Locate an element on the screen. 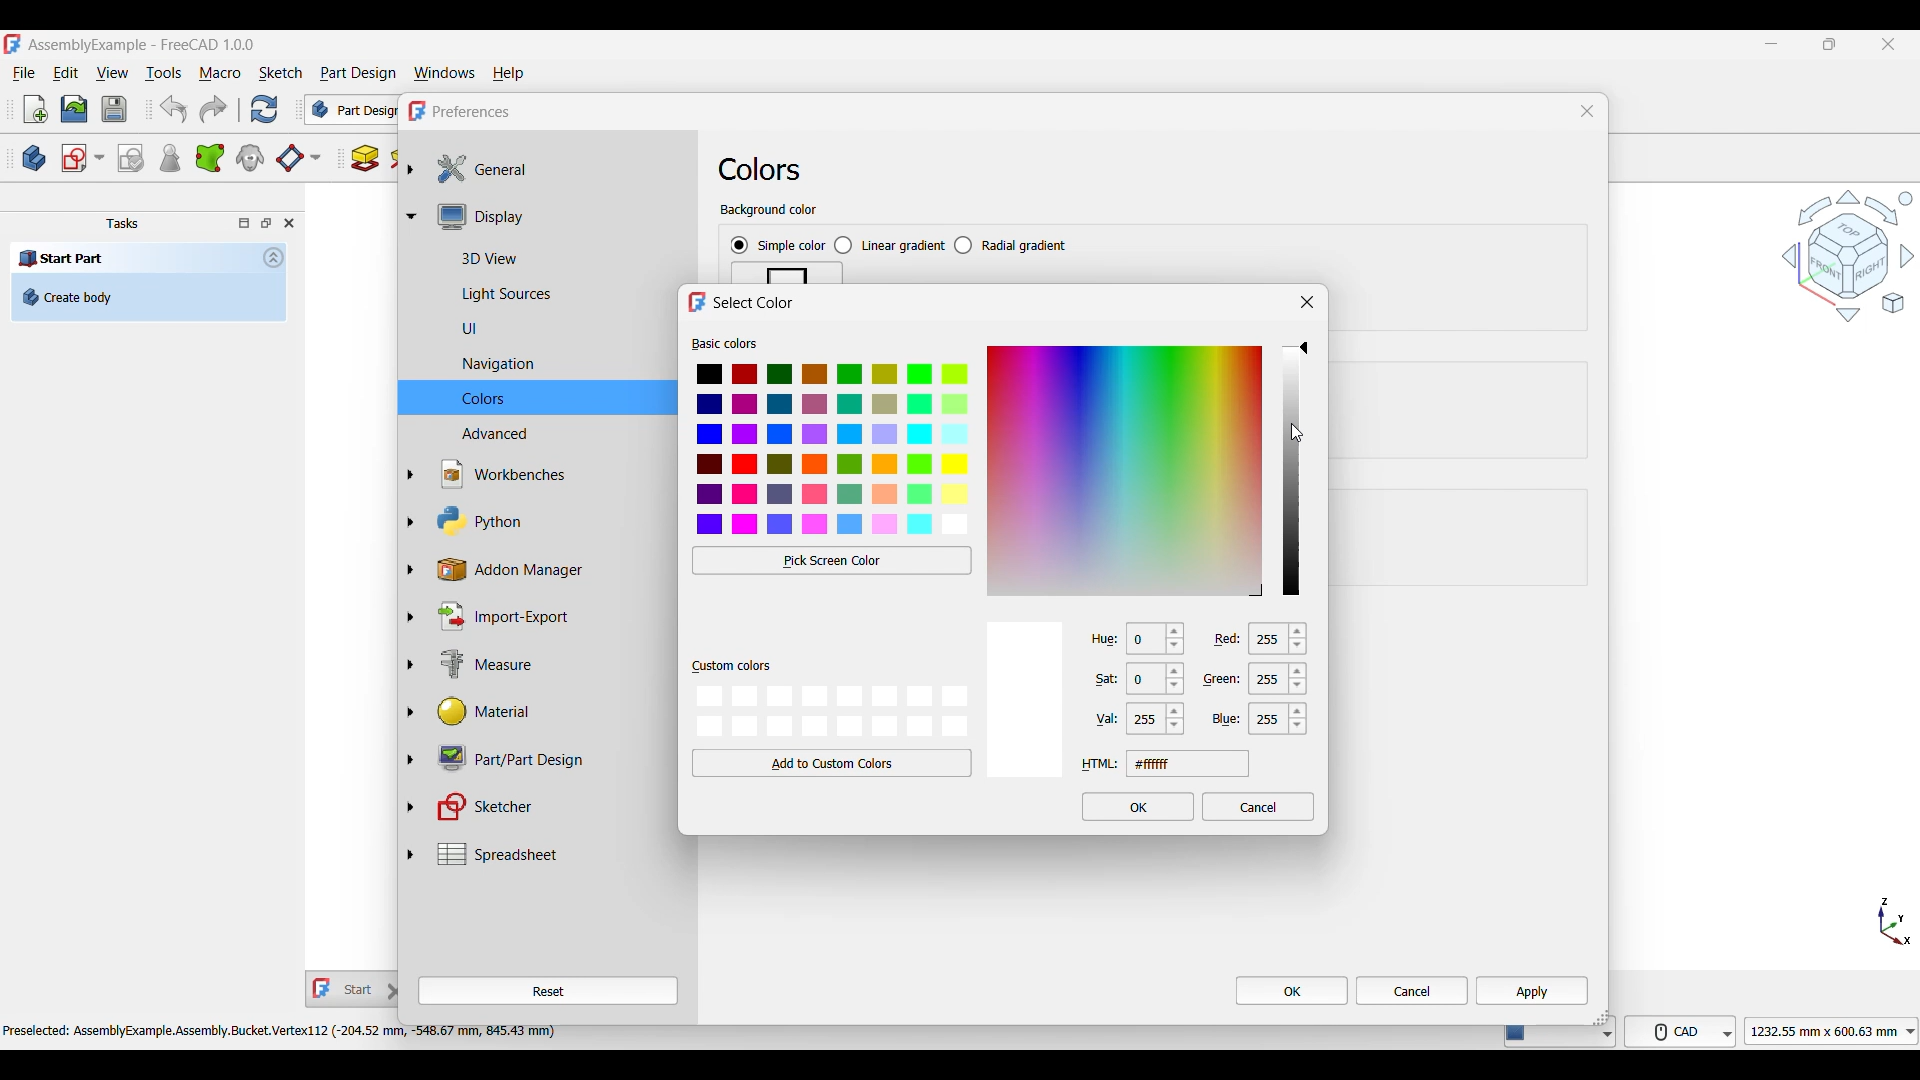  hue is located at coordinates (1099, 638).